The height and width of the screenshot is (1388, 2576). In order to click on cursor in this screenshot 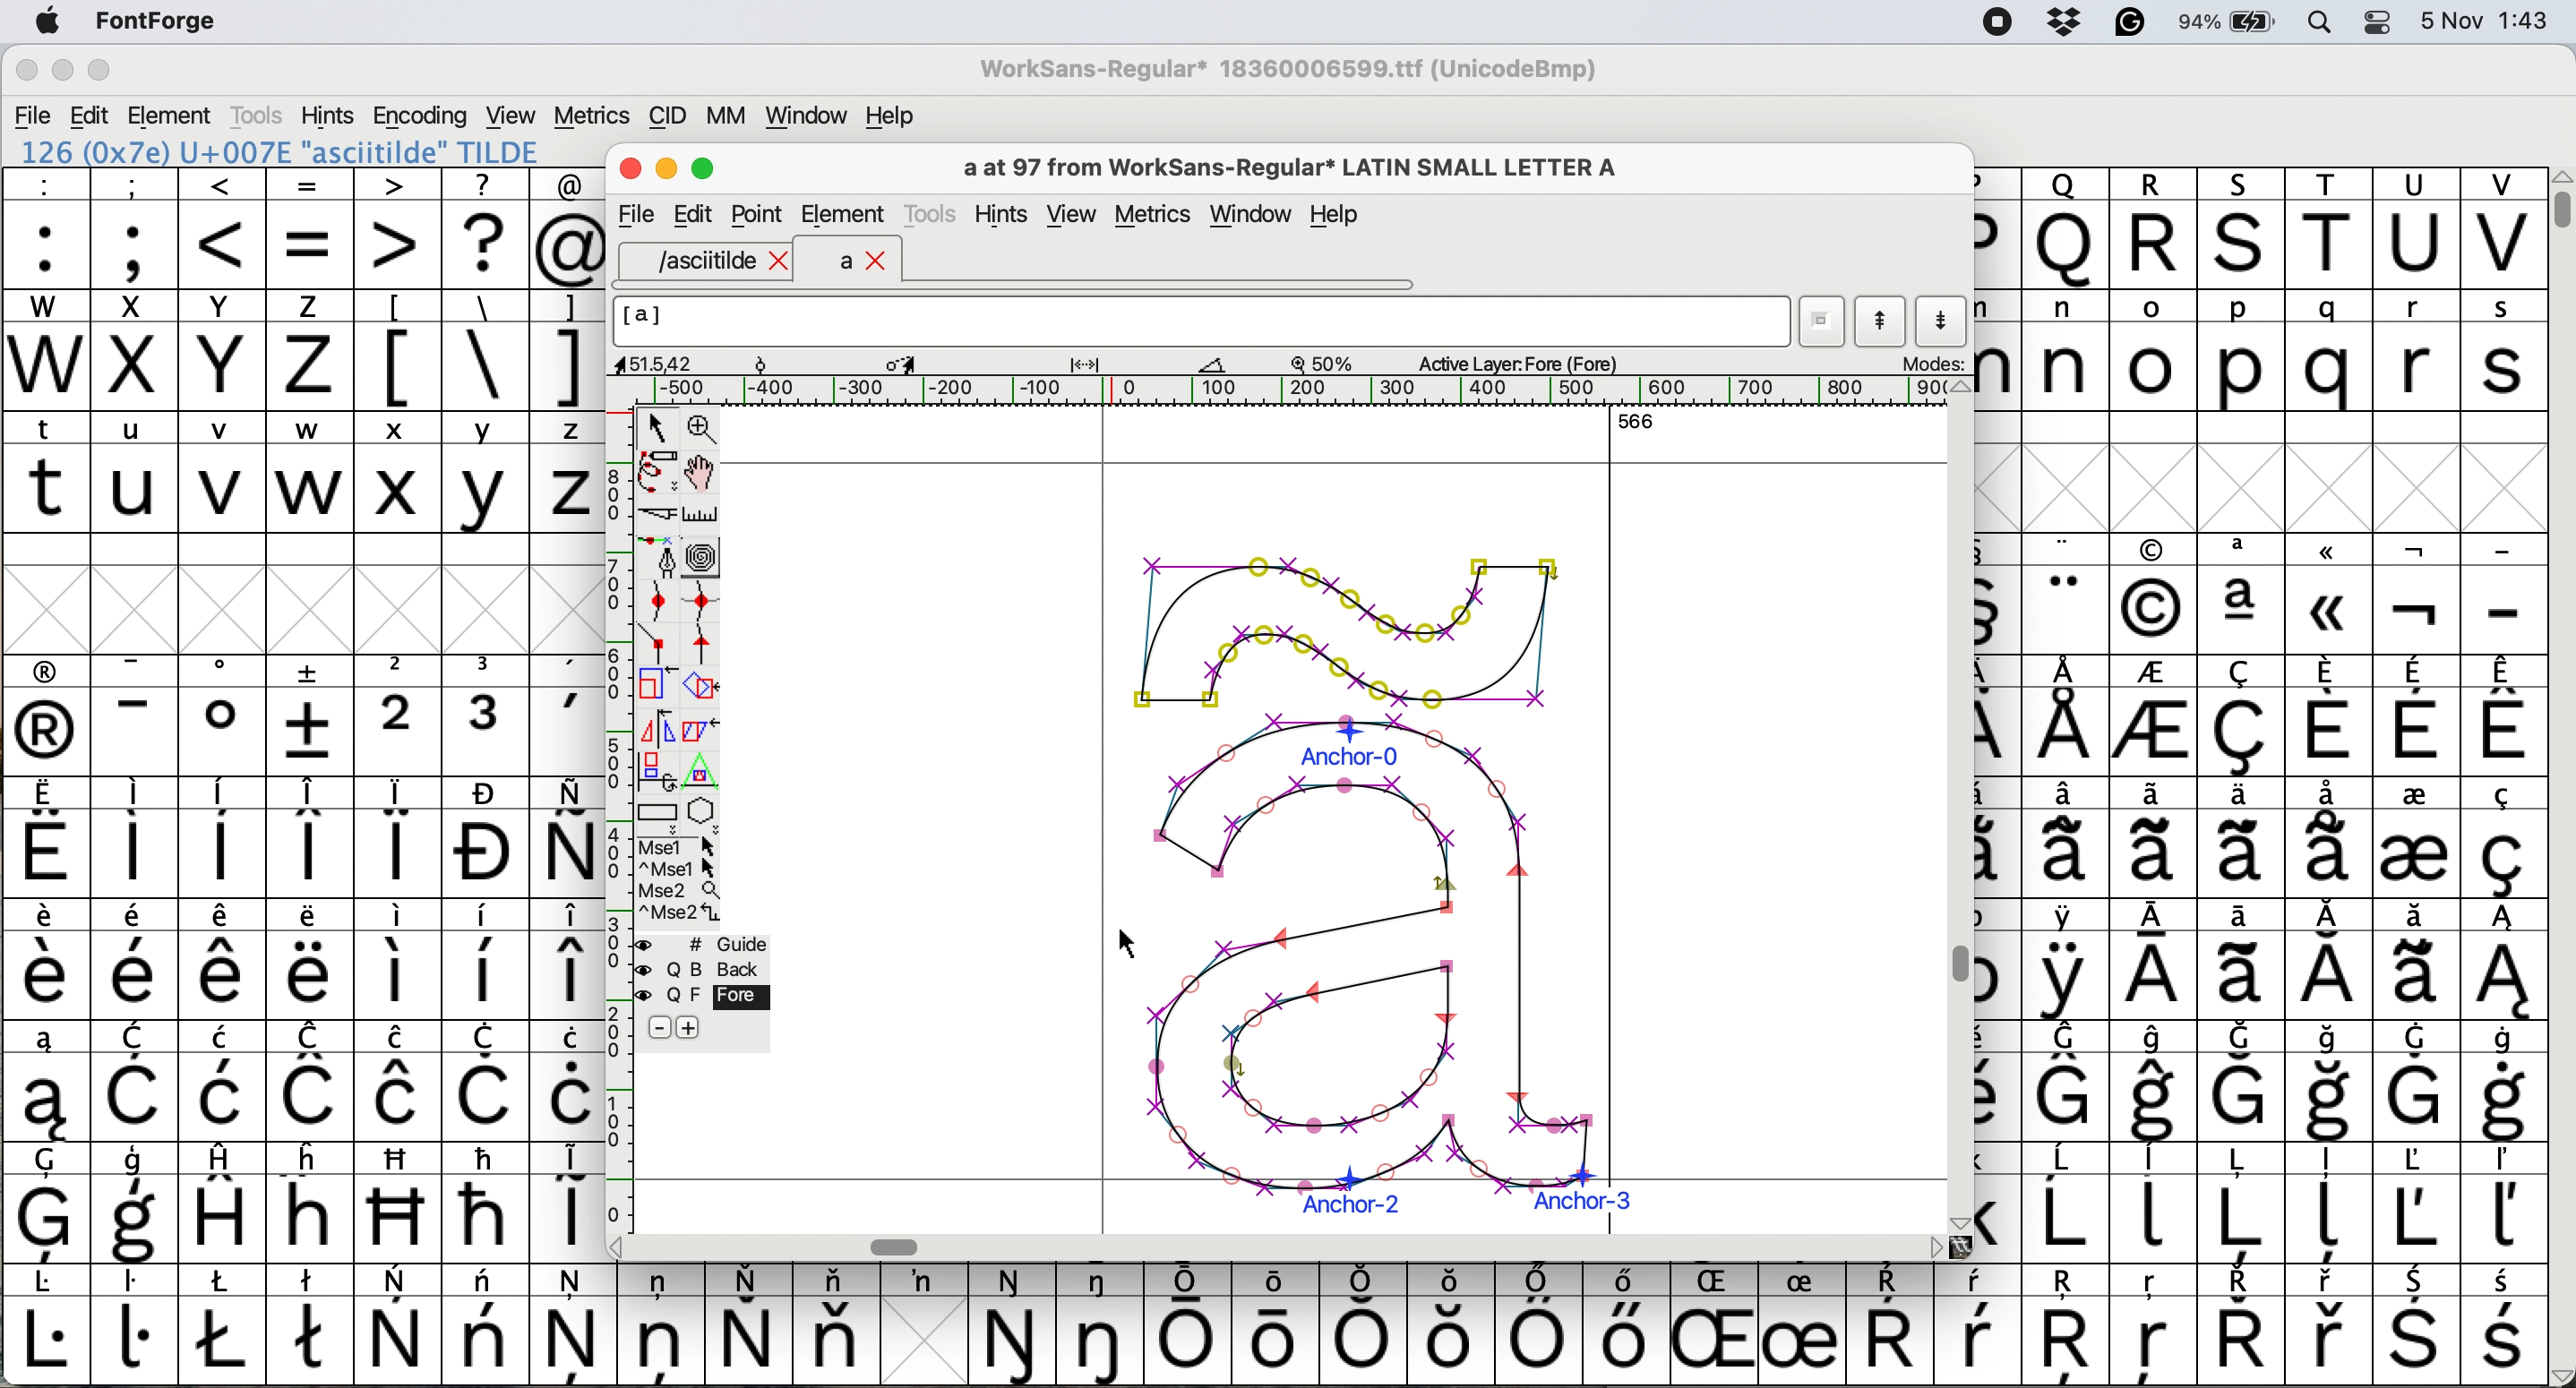, I will do `click(1124, 946)`.